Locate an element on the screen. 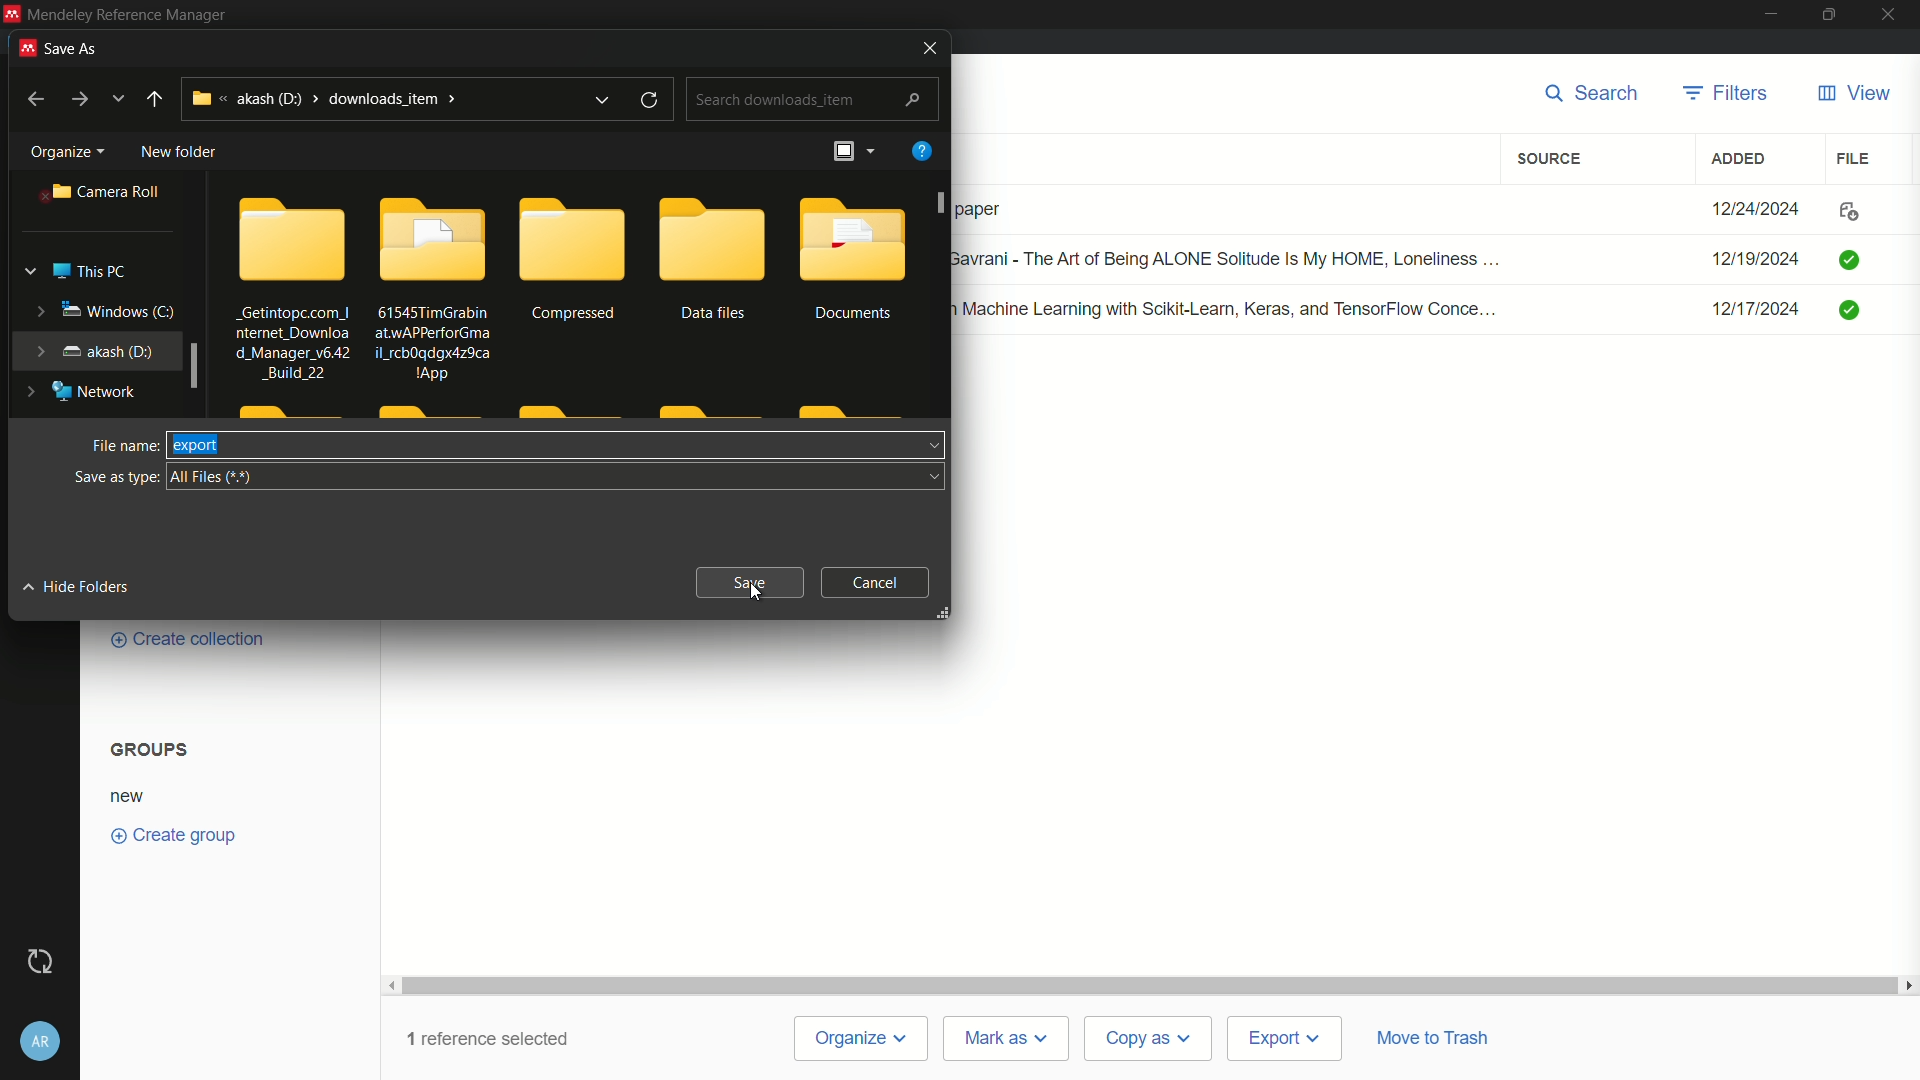  new folder is located at coordinates (180, 153).